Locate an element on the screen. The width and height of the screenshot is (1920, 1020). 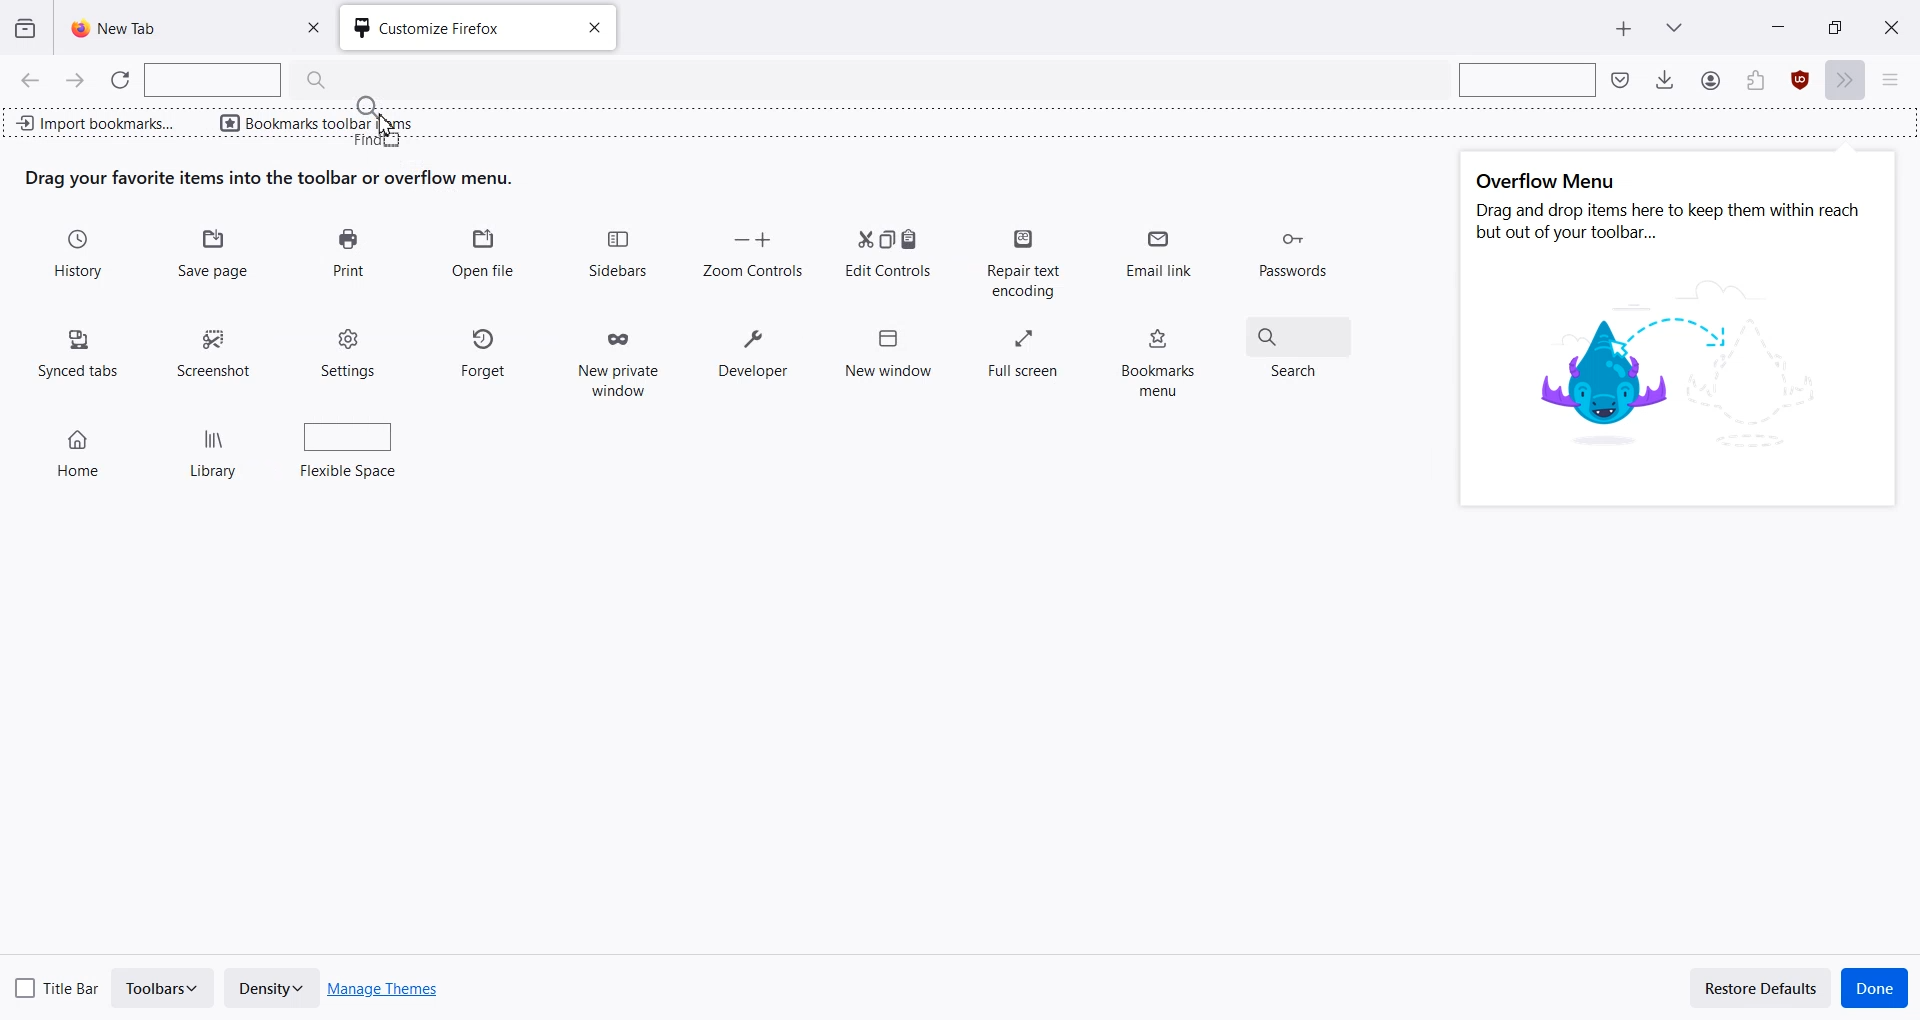
Bookmarks toolbar items is located at coordinates (304, 121).